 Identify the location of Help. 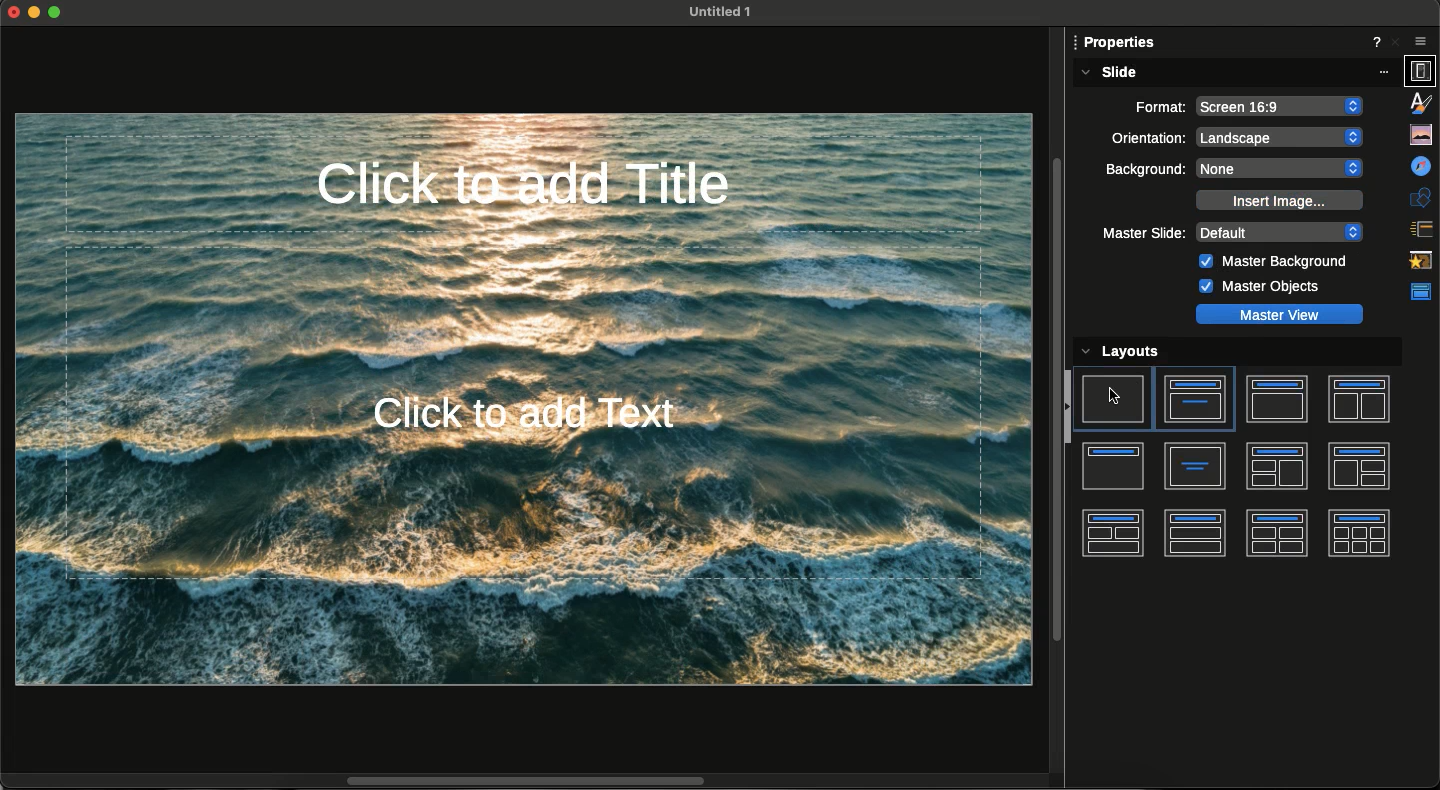
(1373, 43).